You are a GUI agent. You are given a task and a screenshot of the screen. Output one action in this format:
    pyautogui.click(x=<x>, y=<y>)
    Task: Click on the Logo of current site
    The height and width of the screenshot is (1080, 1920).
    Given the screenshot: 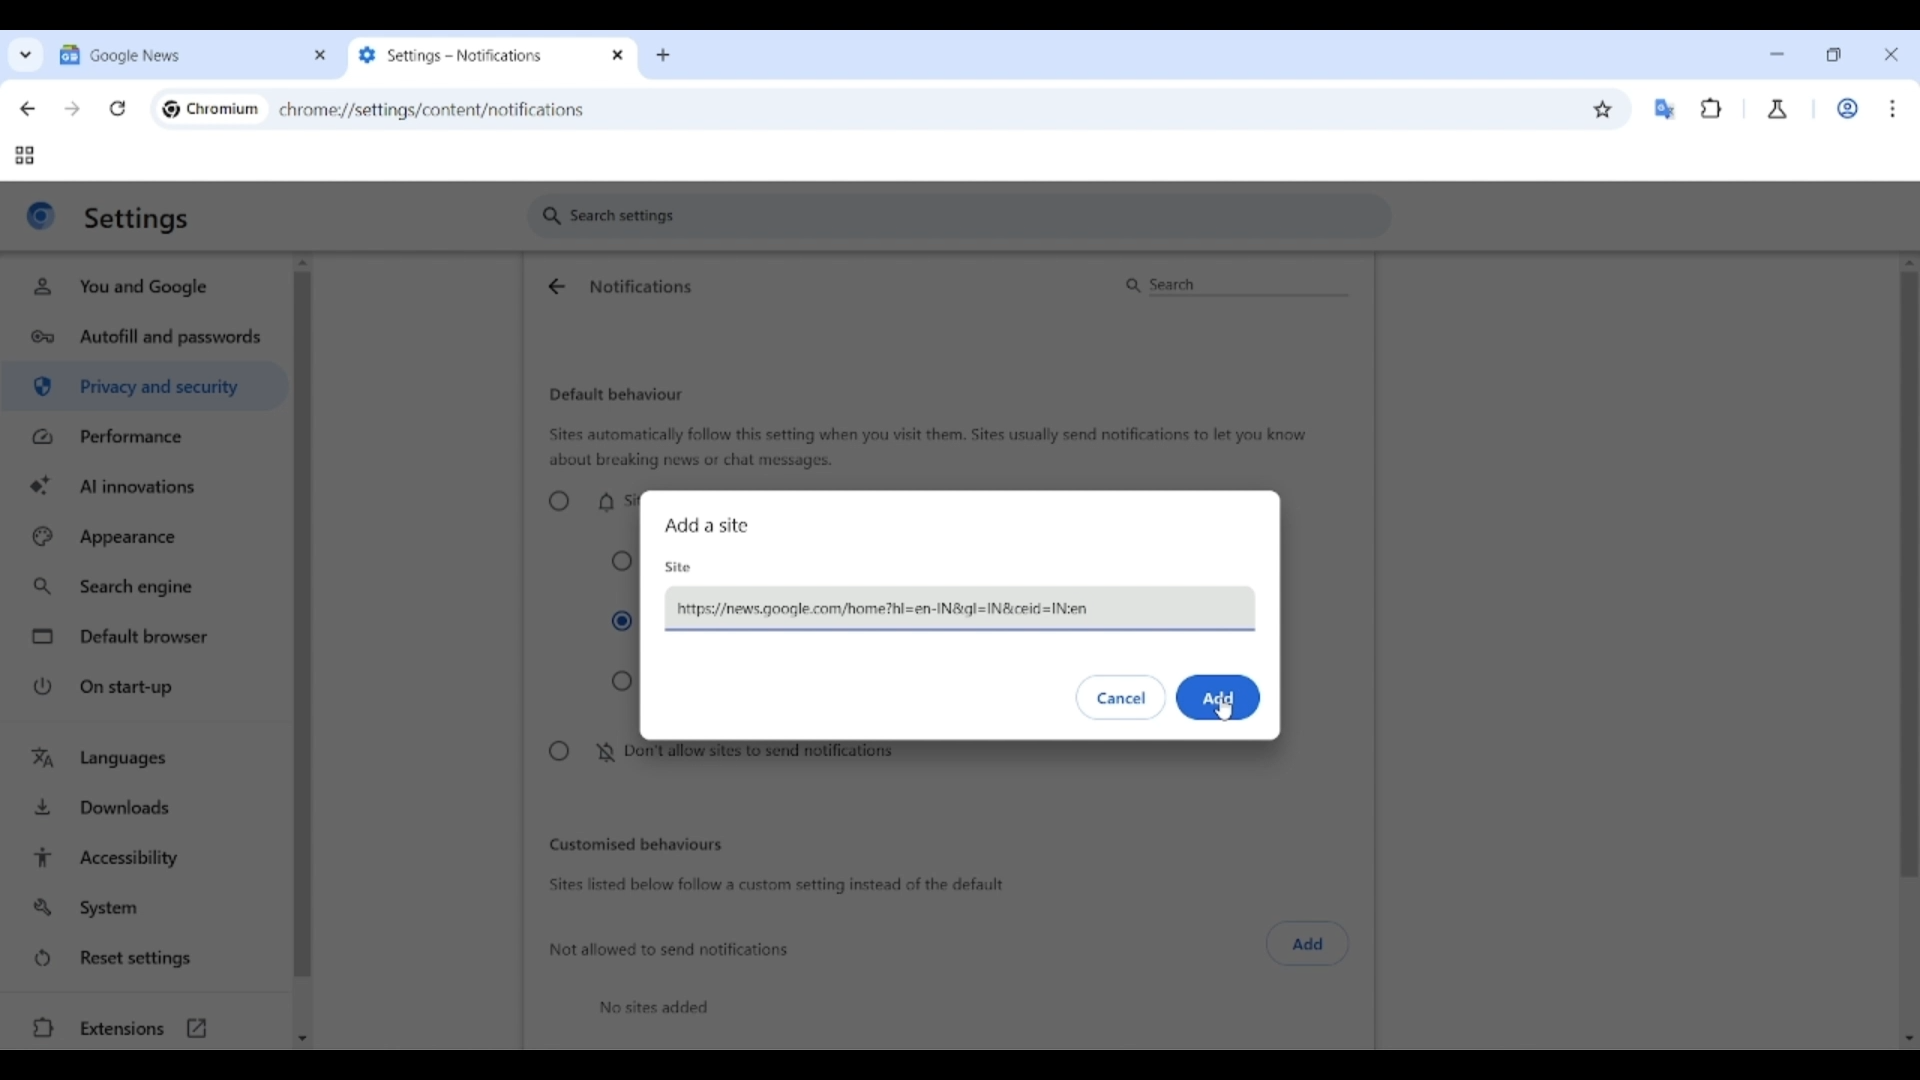 What is the action you would take?
    pyautogui.click(x=41, y=215)
    